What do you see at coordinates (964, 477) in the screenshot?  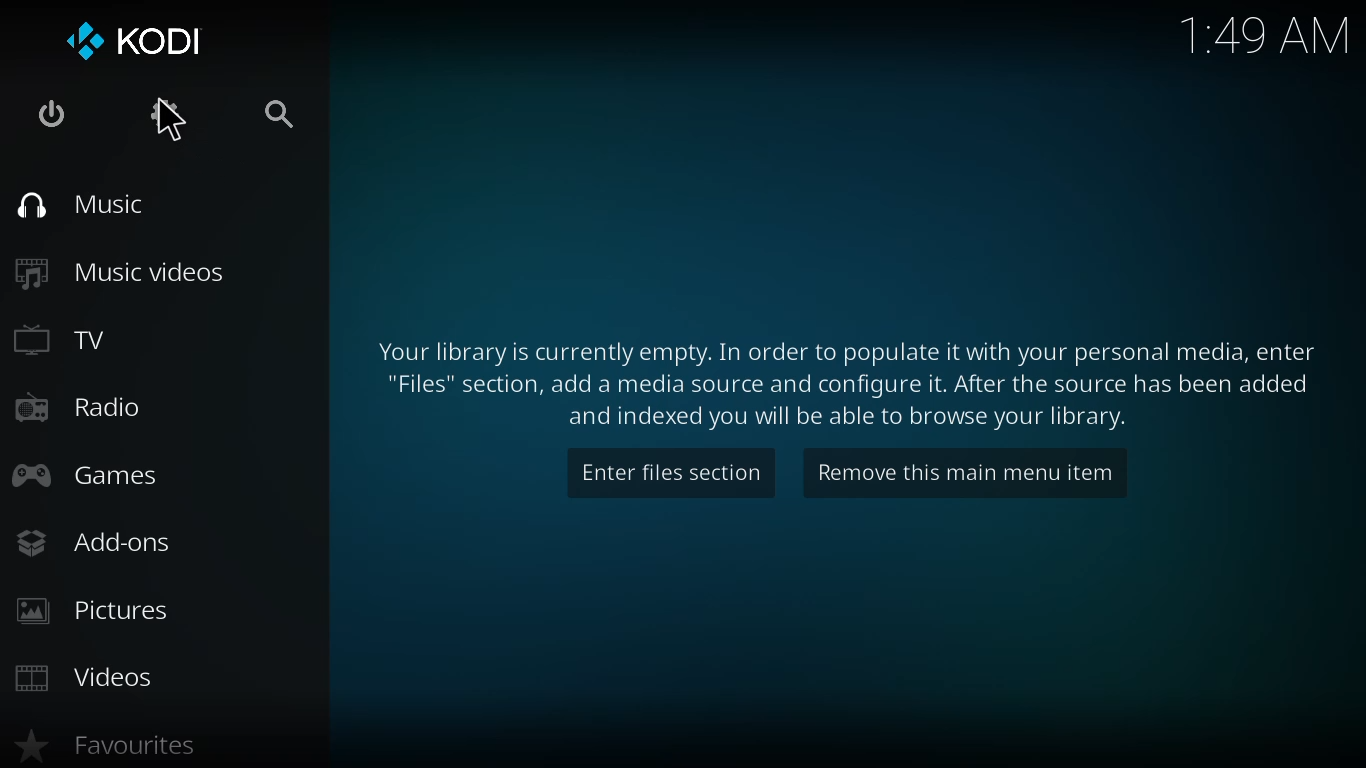 I see `remove this main menu item` at bounding box center [964, 477].